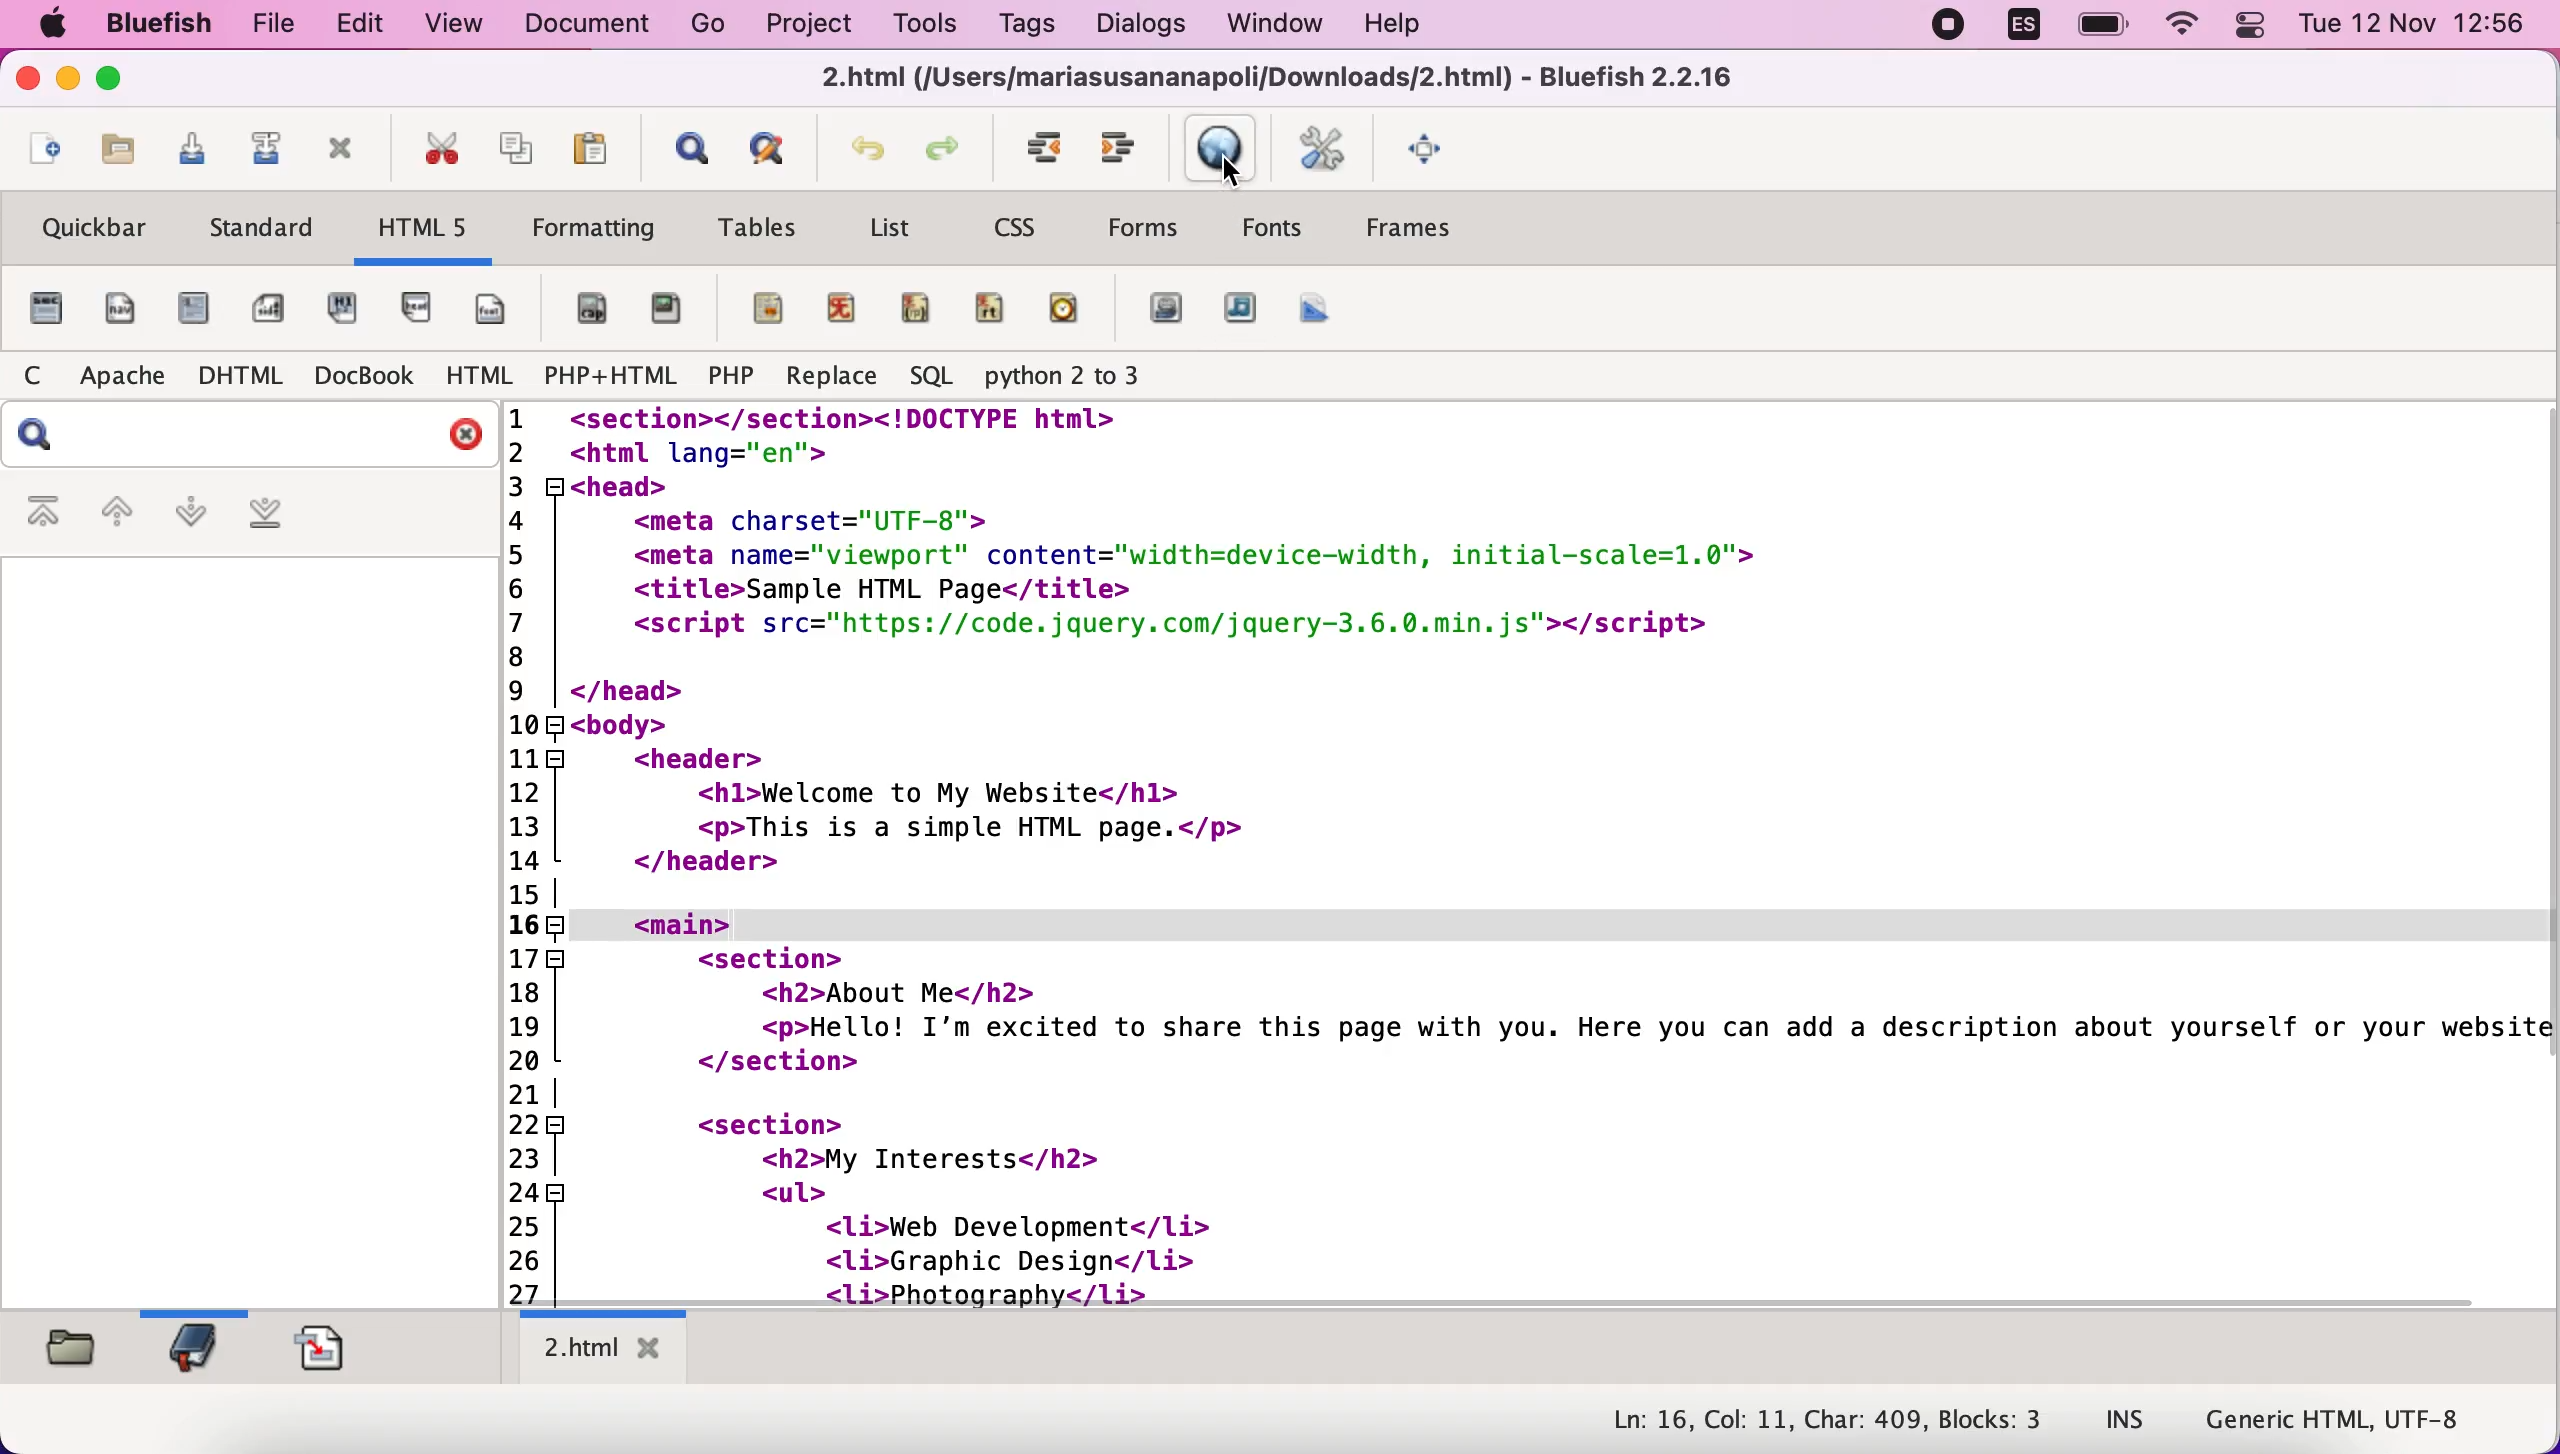 Image resolution: width=2560 pixels, height=1454 pixels. I want to click on 2.html (/Users/mariasusananapoli/Downloads/2.html) - Bluefish 2.2.16, so click(1275, 79).